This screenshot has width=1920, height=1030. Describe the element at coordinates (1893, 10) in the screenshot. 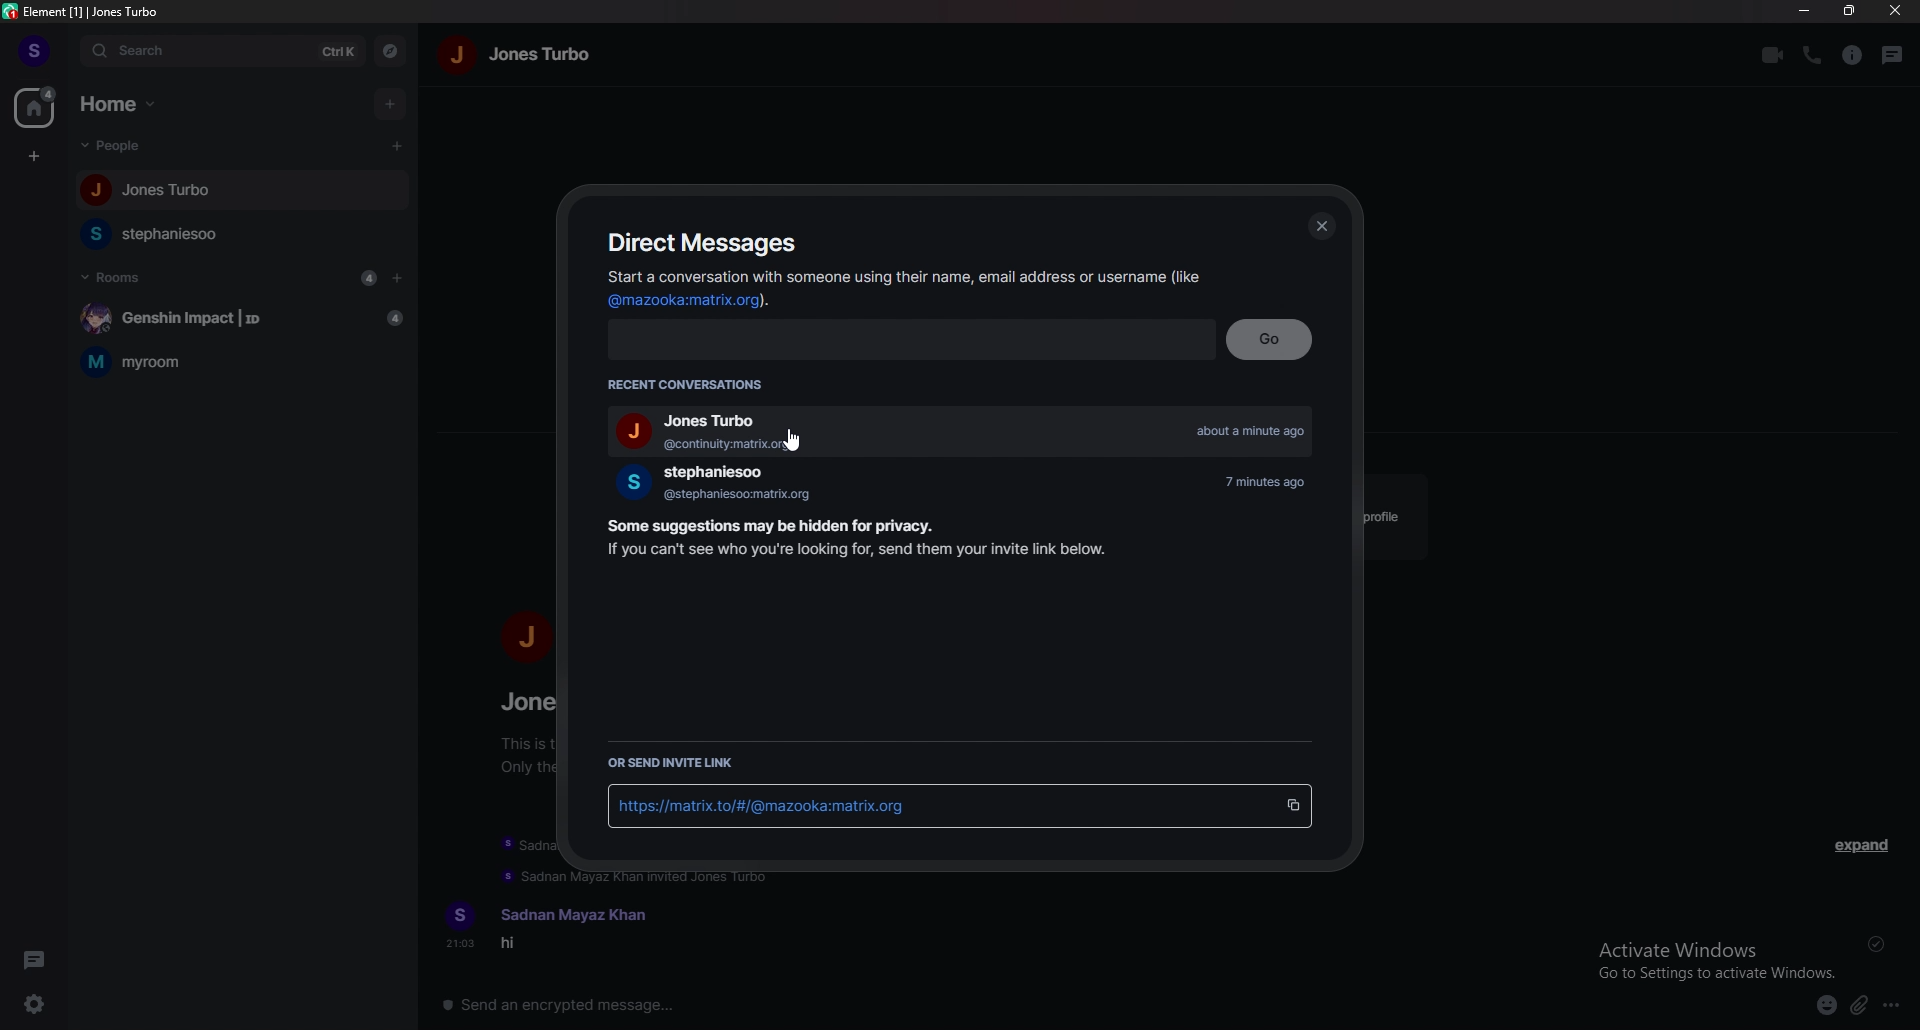

I see `close` at that location.